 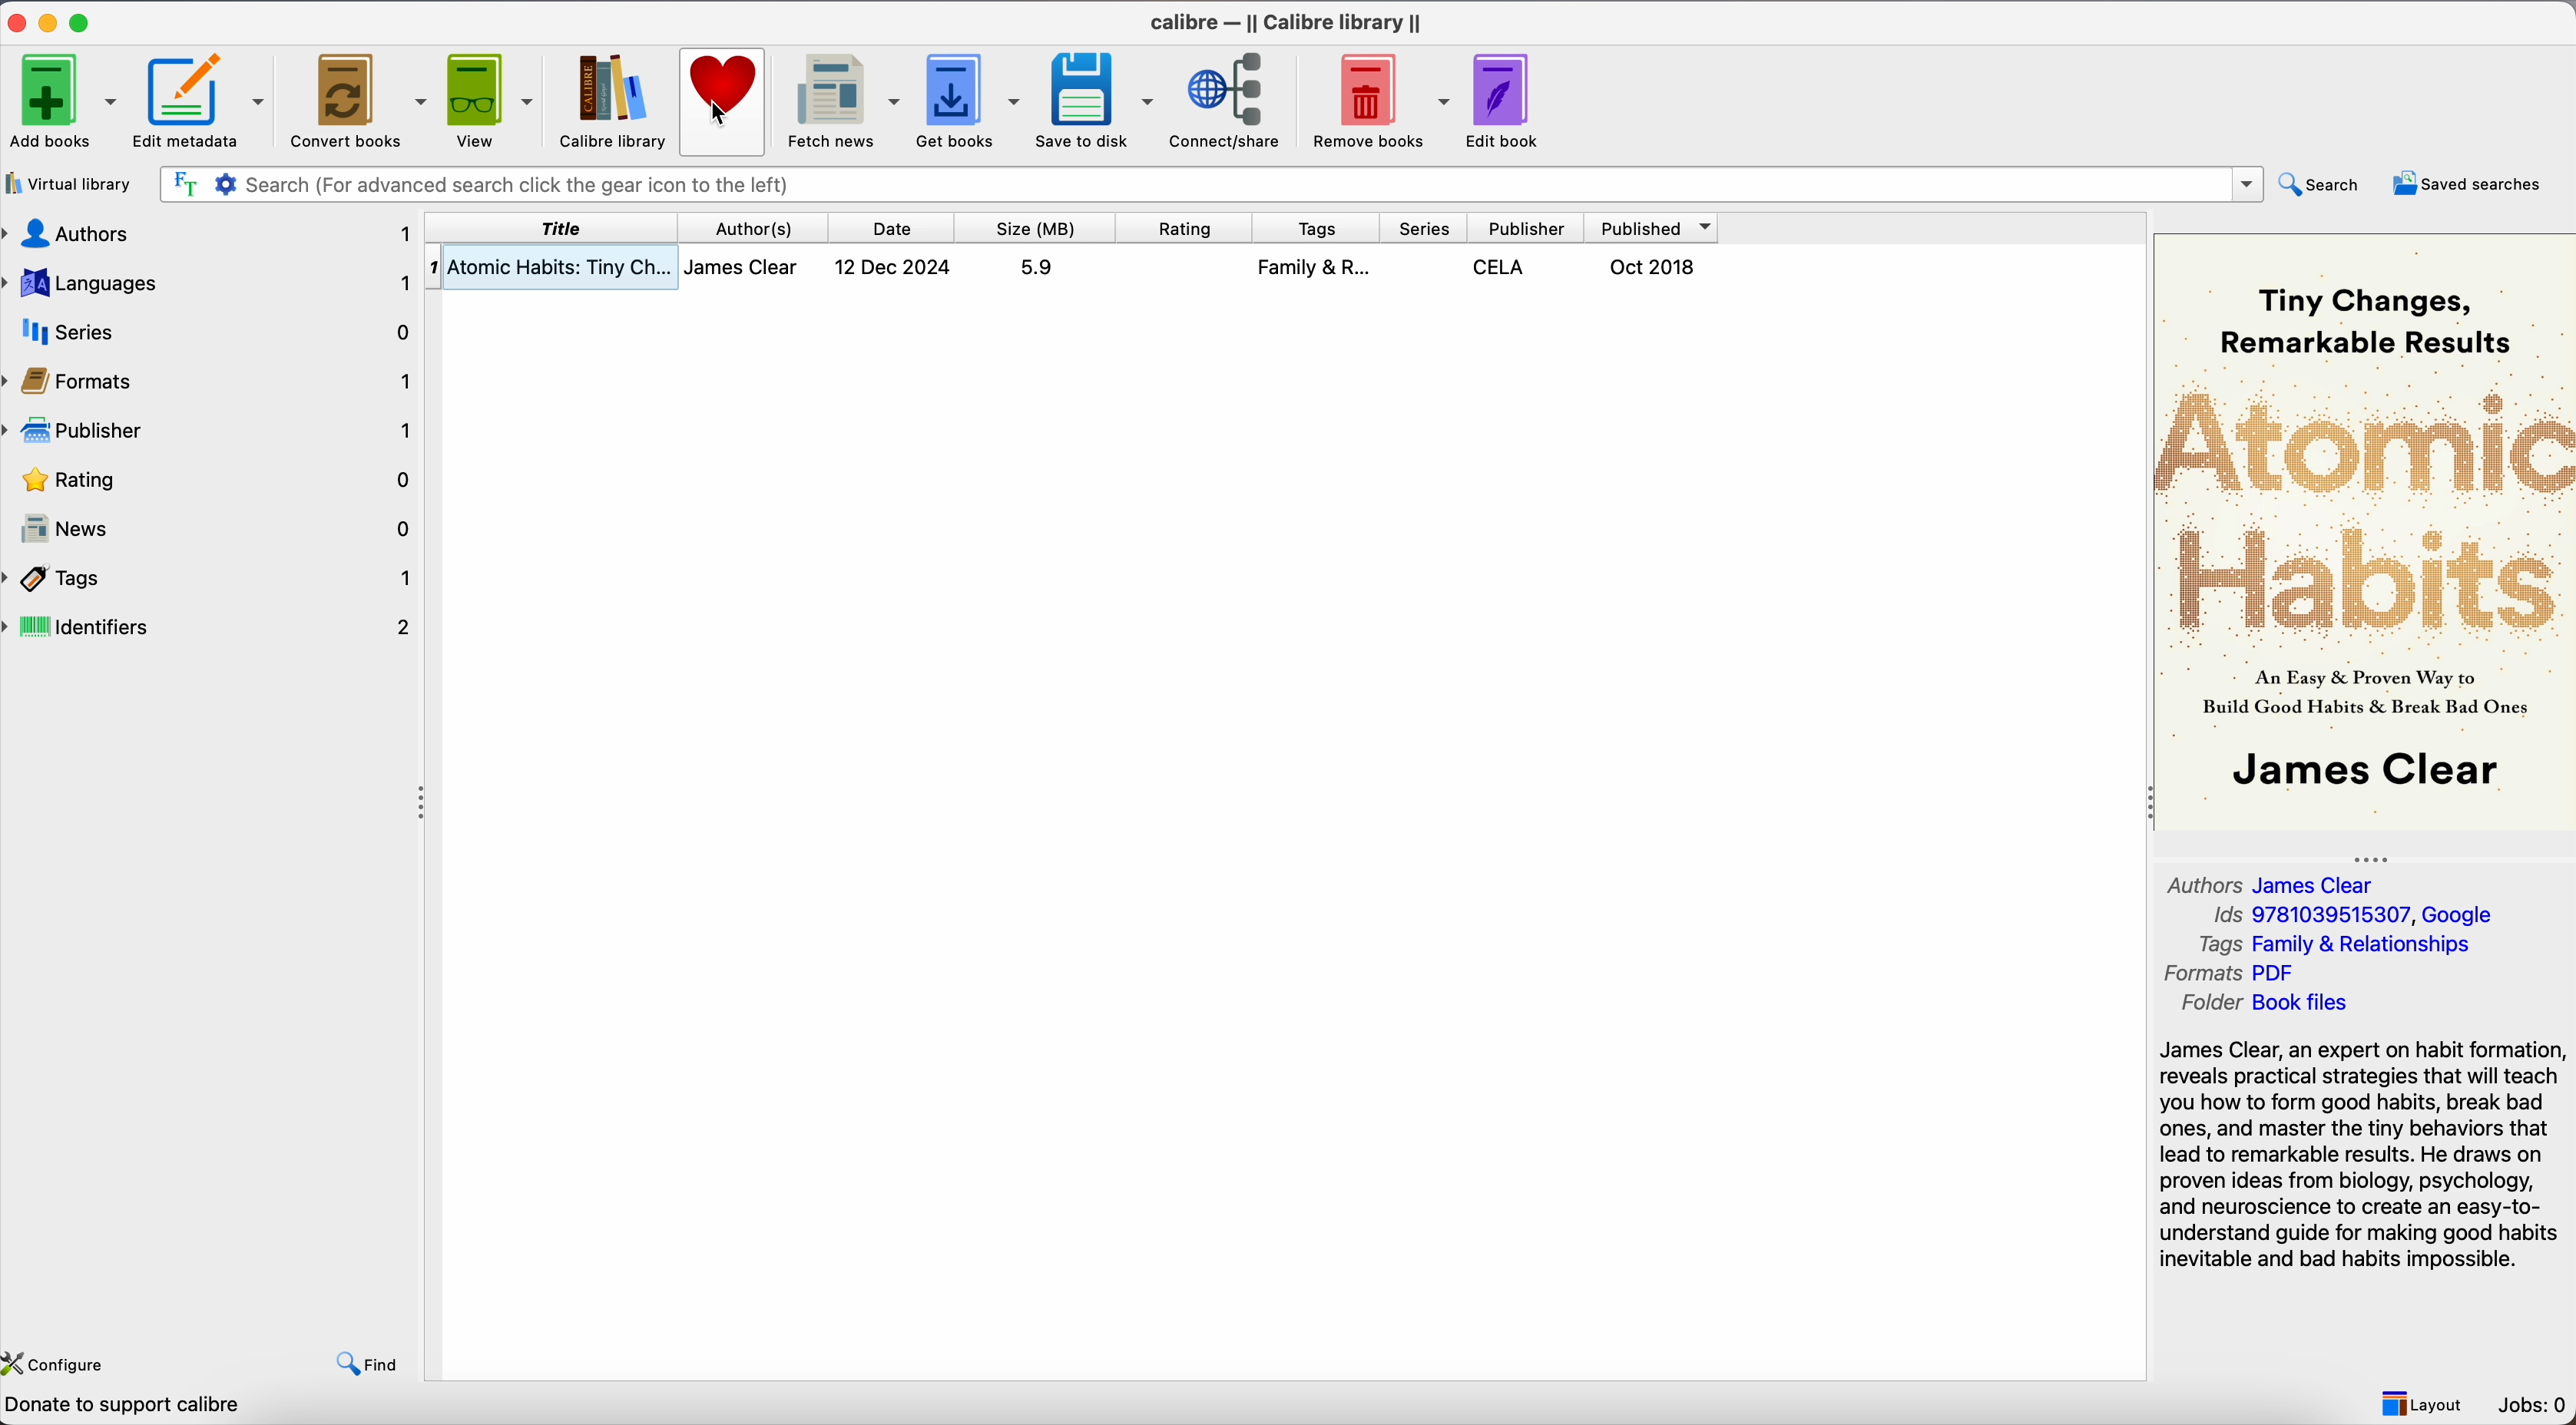 I want to click on formats PDF, so click(x=2230, y=975).